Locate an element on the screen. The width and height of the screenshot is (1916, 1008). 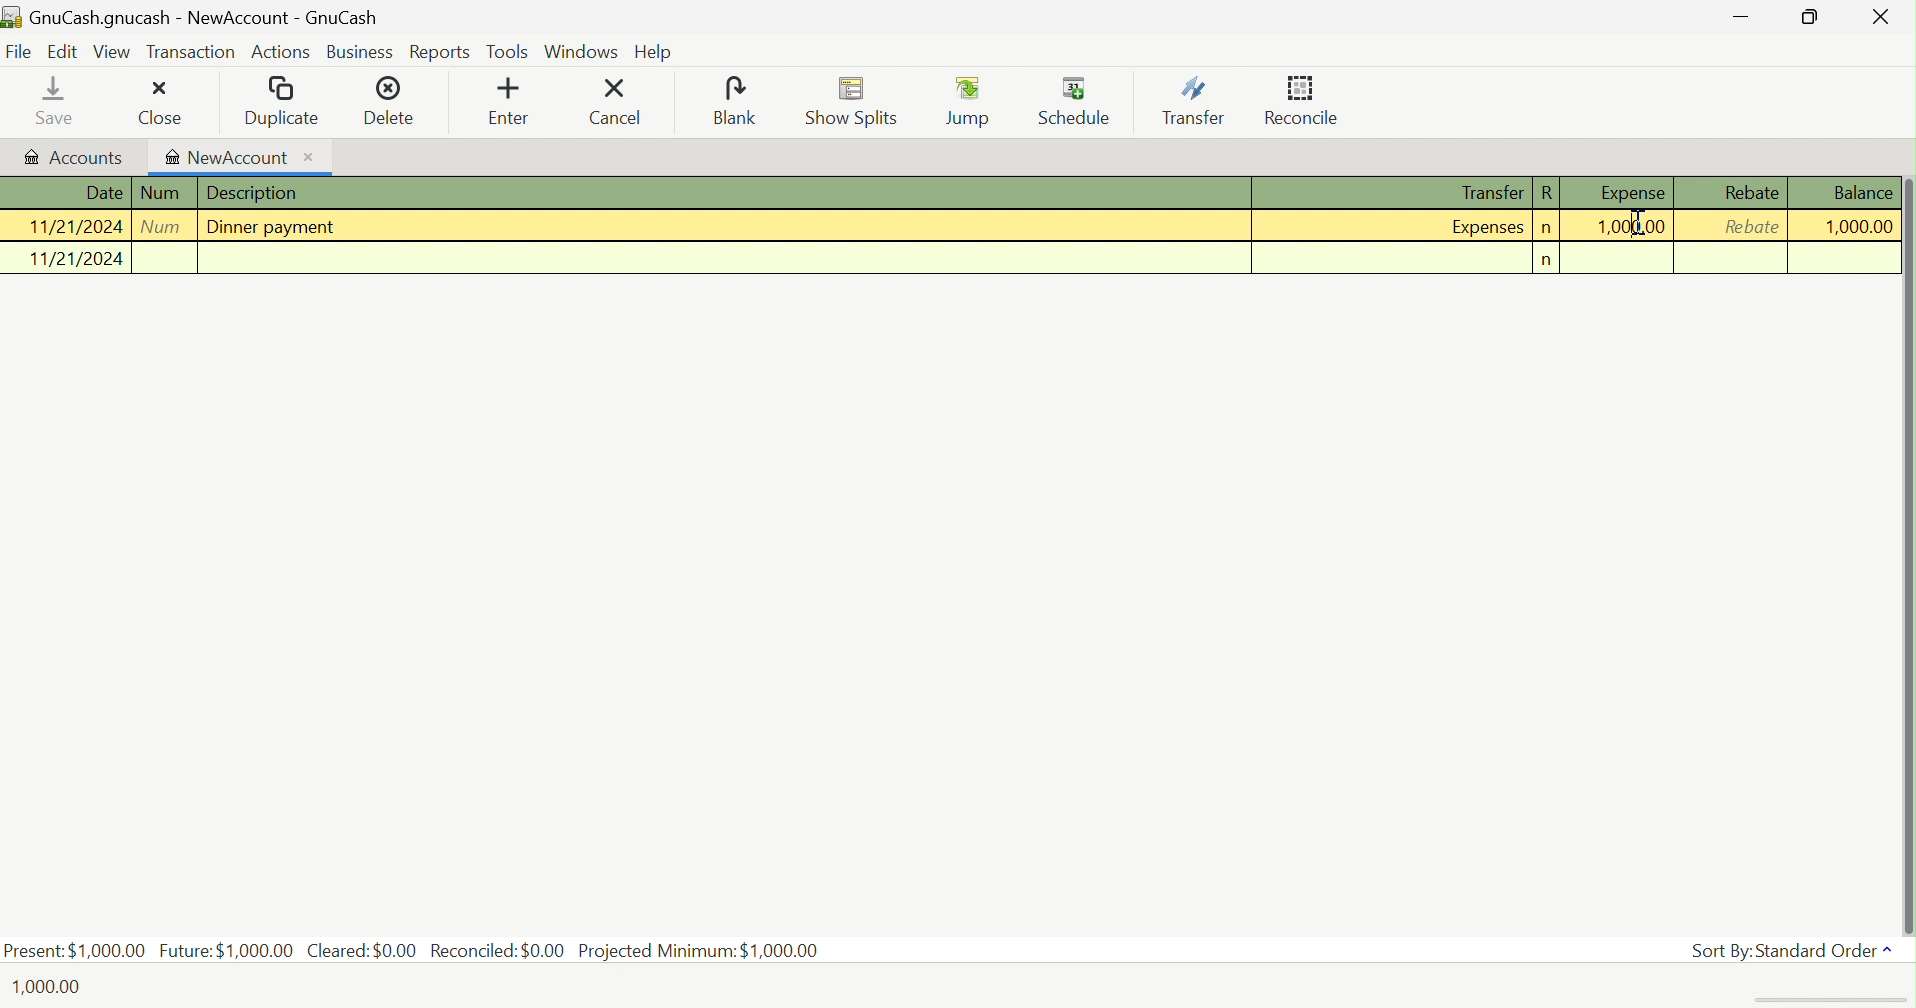
Rebate is located at coordinates (1753, 192).